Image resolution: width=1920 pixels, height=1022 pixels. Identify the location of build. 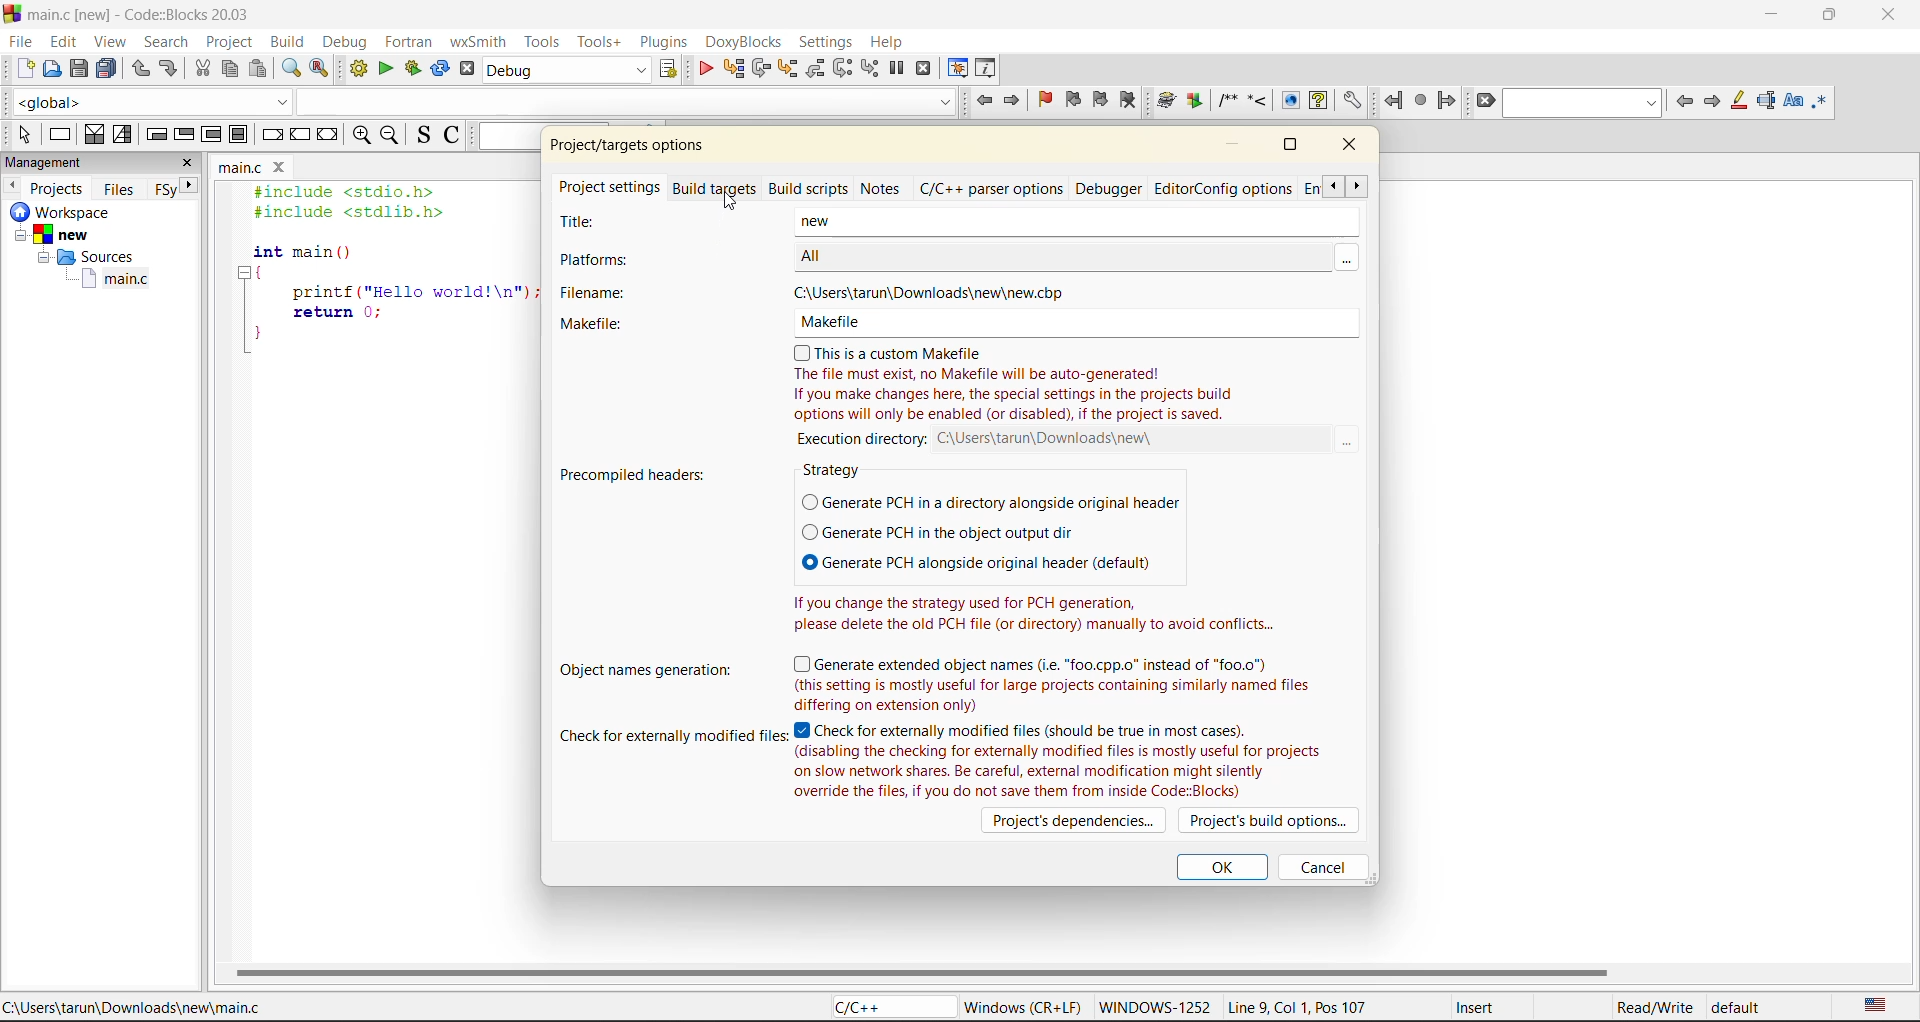
(287, 42).